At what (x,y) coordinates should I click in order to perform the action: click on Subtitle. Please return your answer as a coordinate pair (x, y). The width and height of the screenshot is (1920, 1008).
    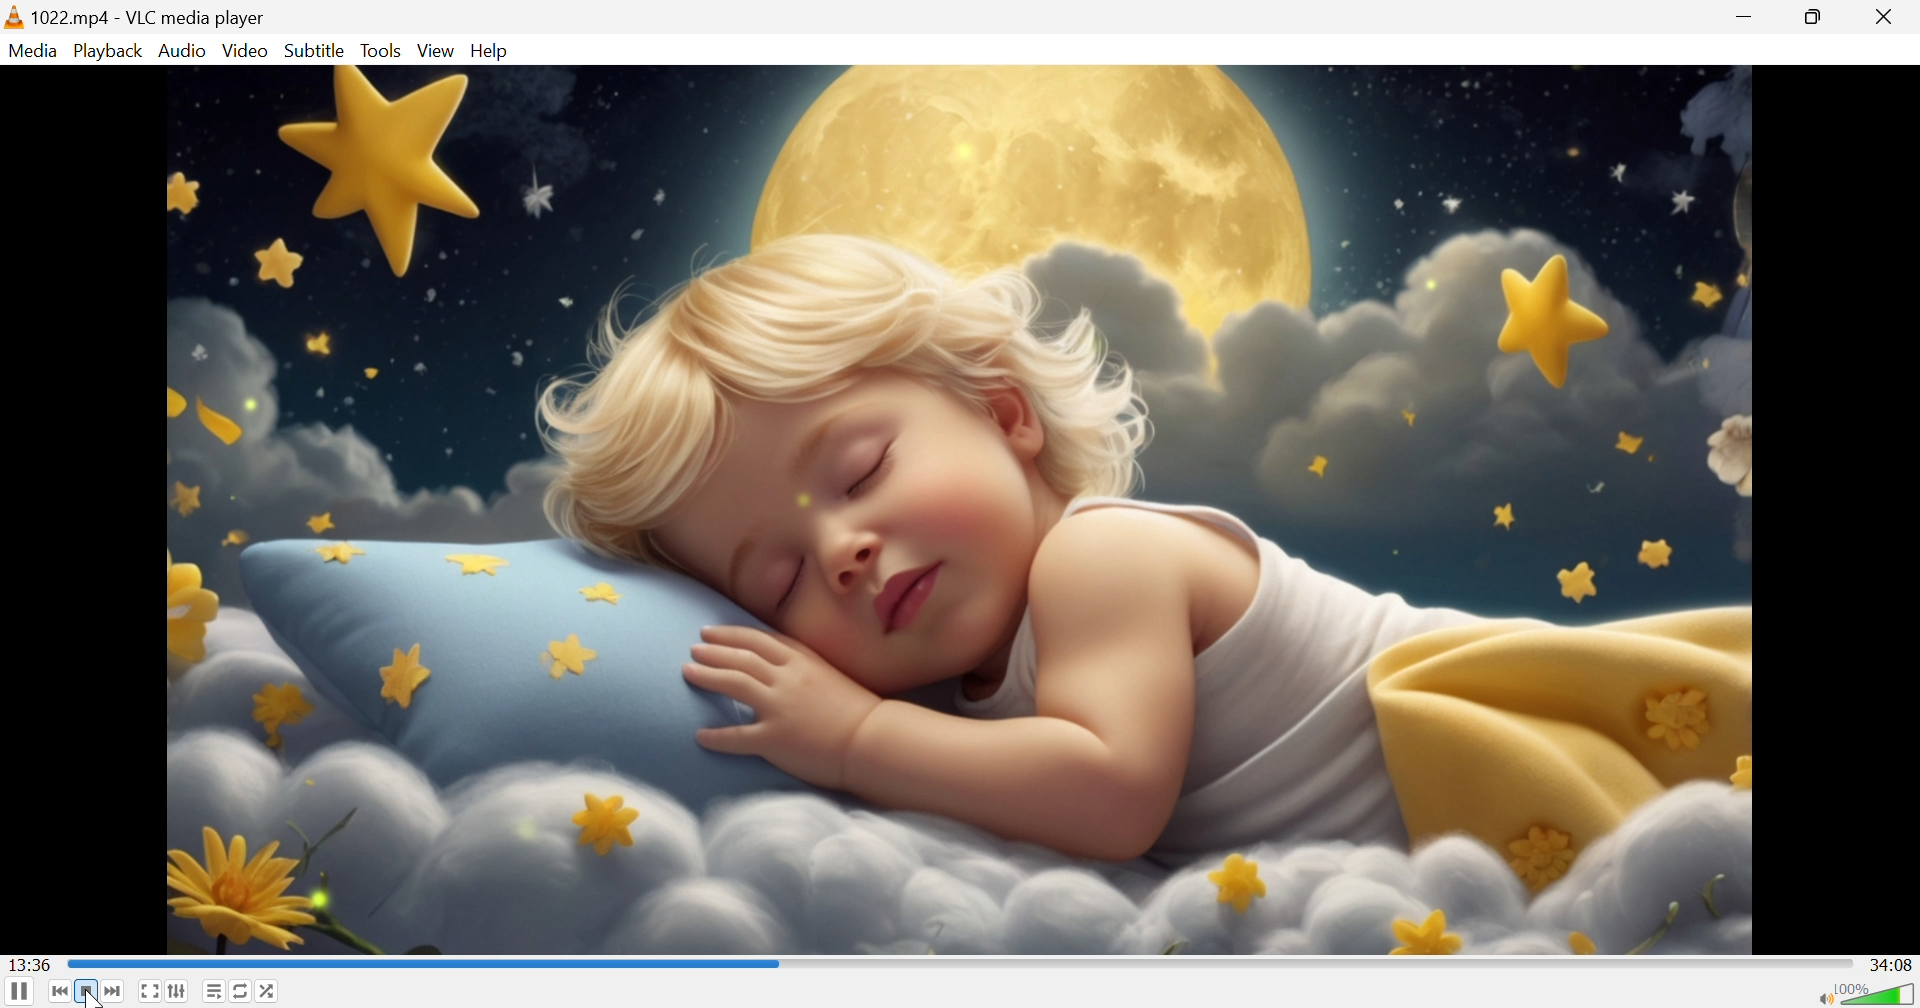
    Looking at the image, I should click on (316, 50).